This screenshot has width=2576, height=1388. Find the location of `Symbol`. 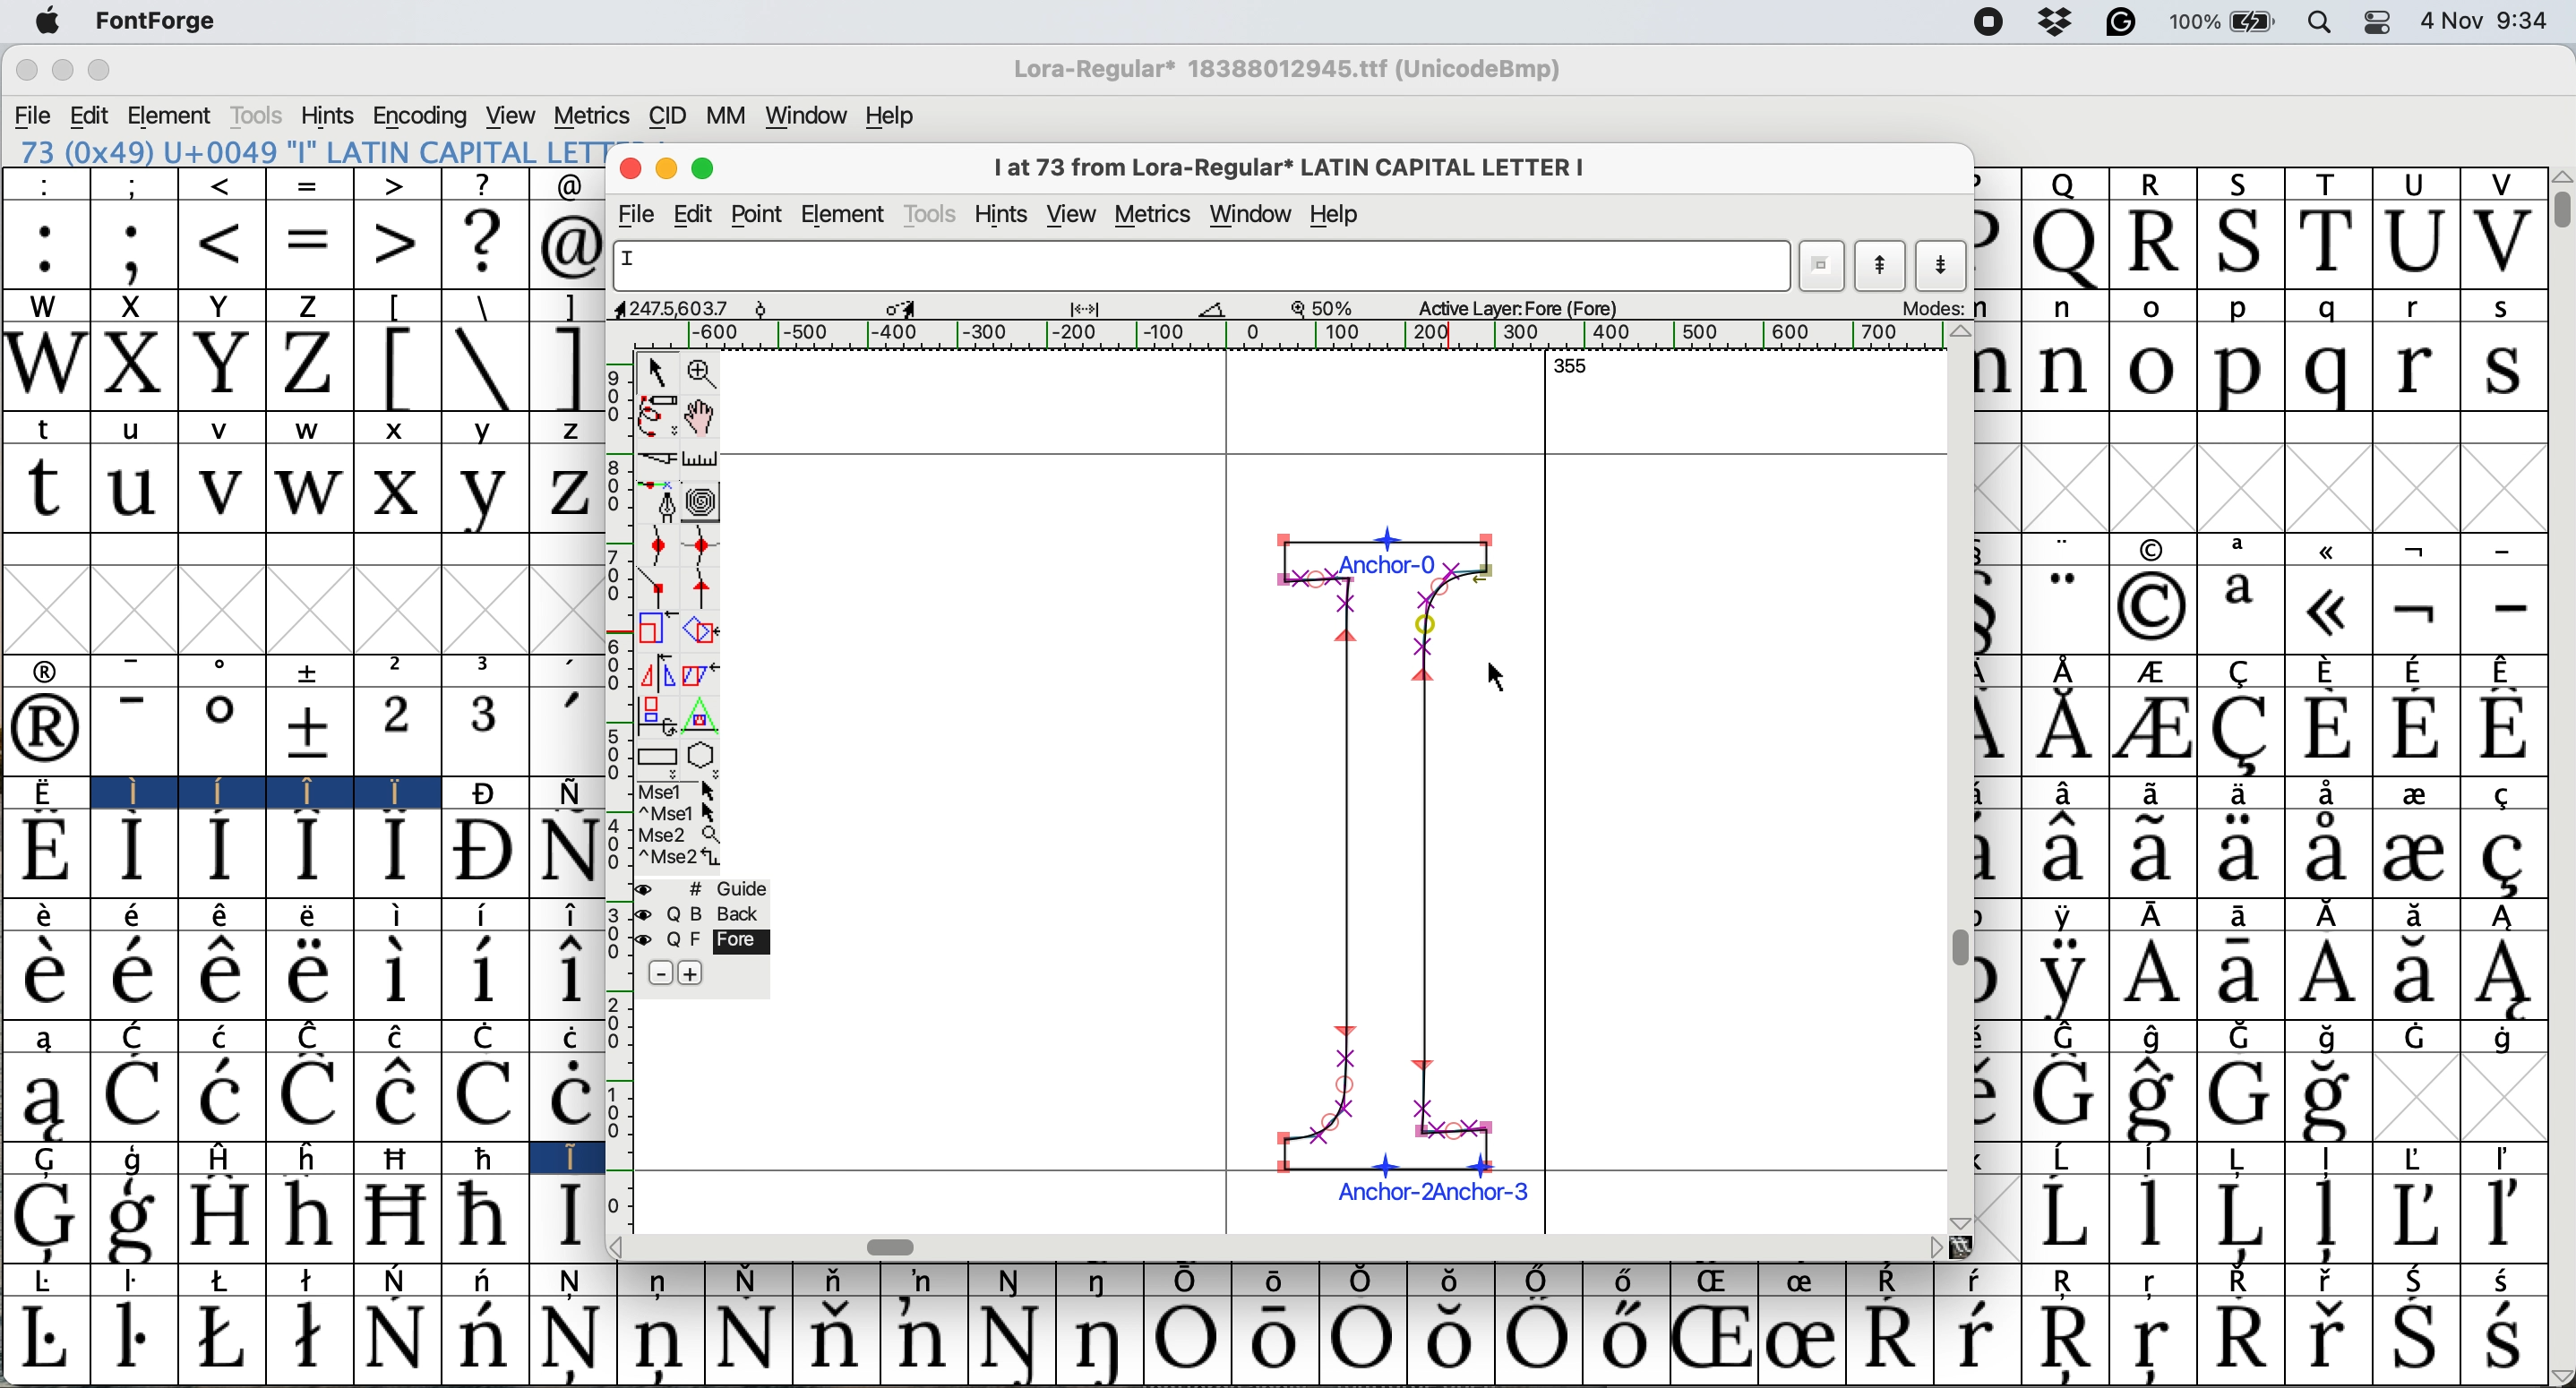

Symbol is located at coordinates (2419, 915).